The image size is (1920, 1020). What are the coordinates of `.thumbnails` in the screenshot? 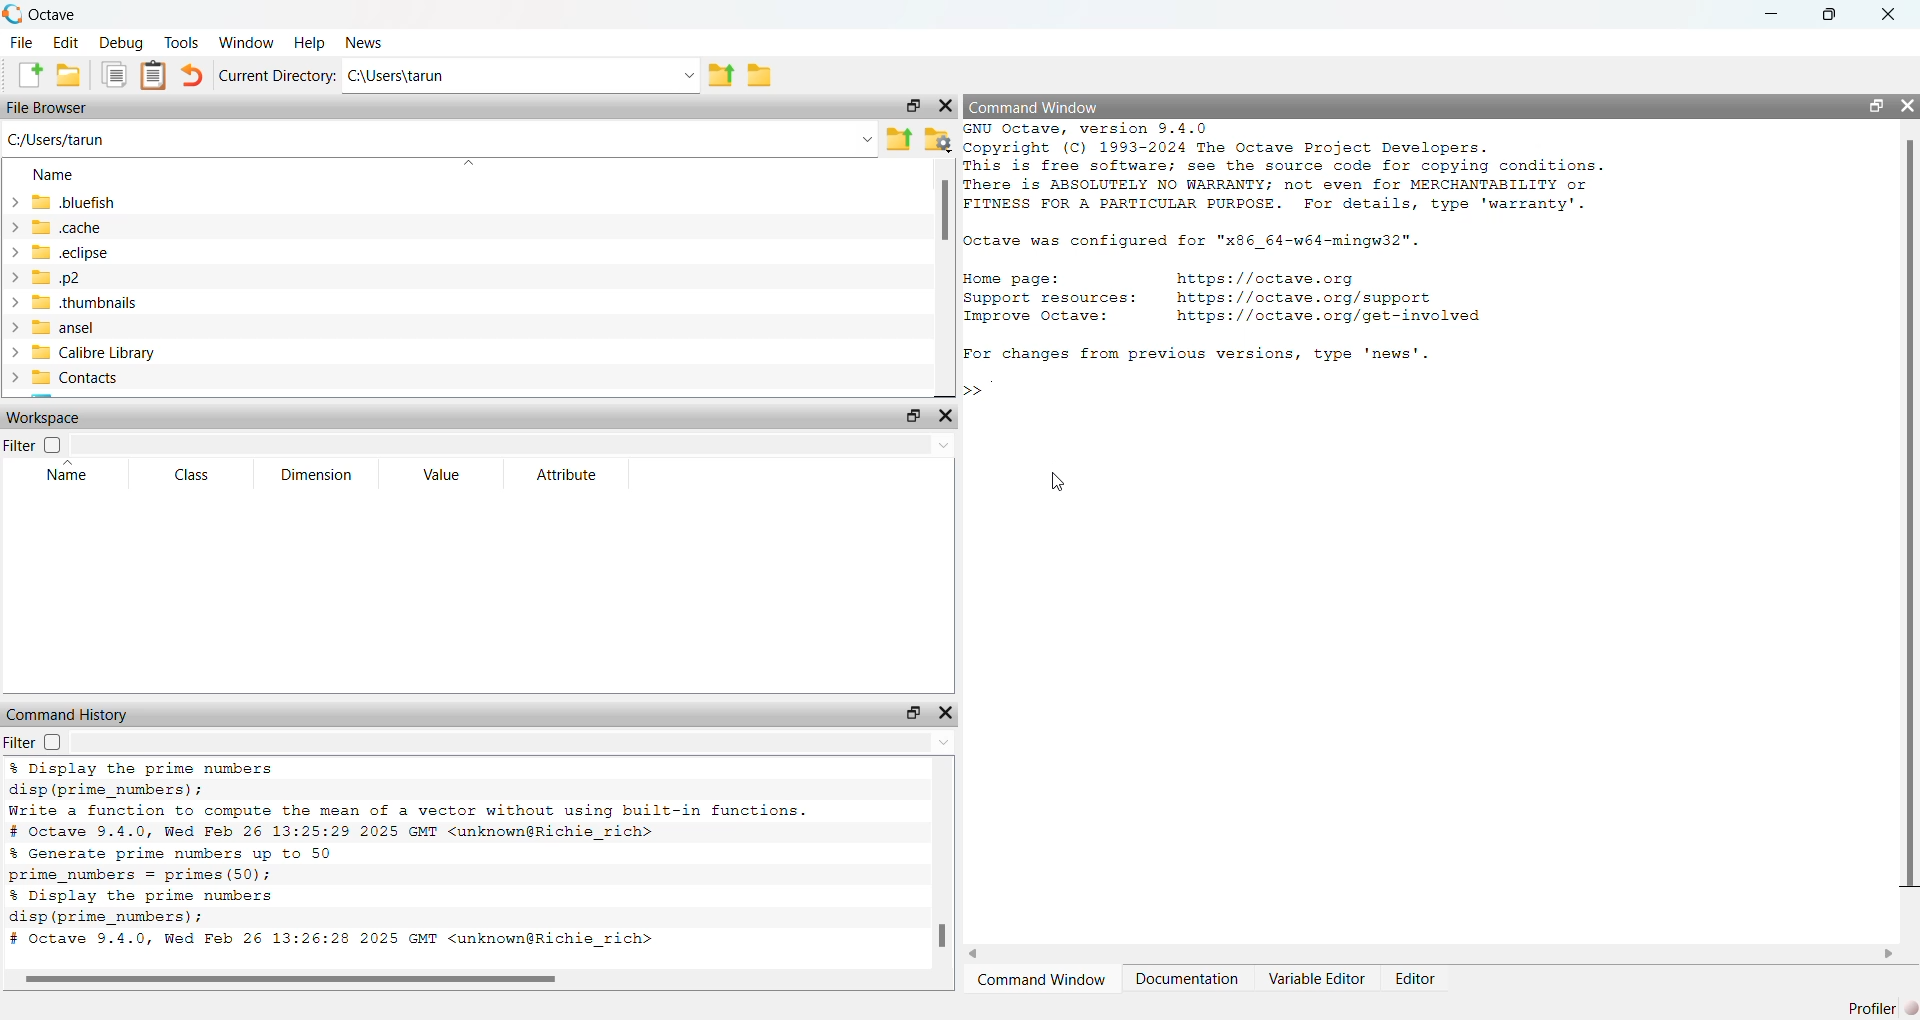 It's located at (86, 302).